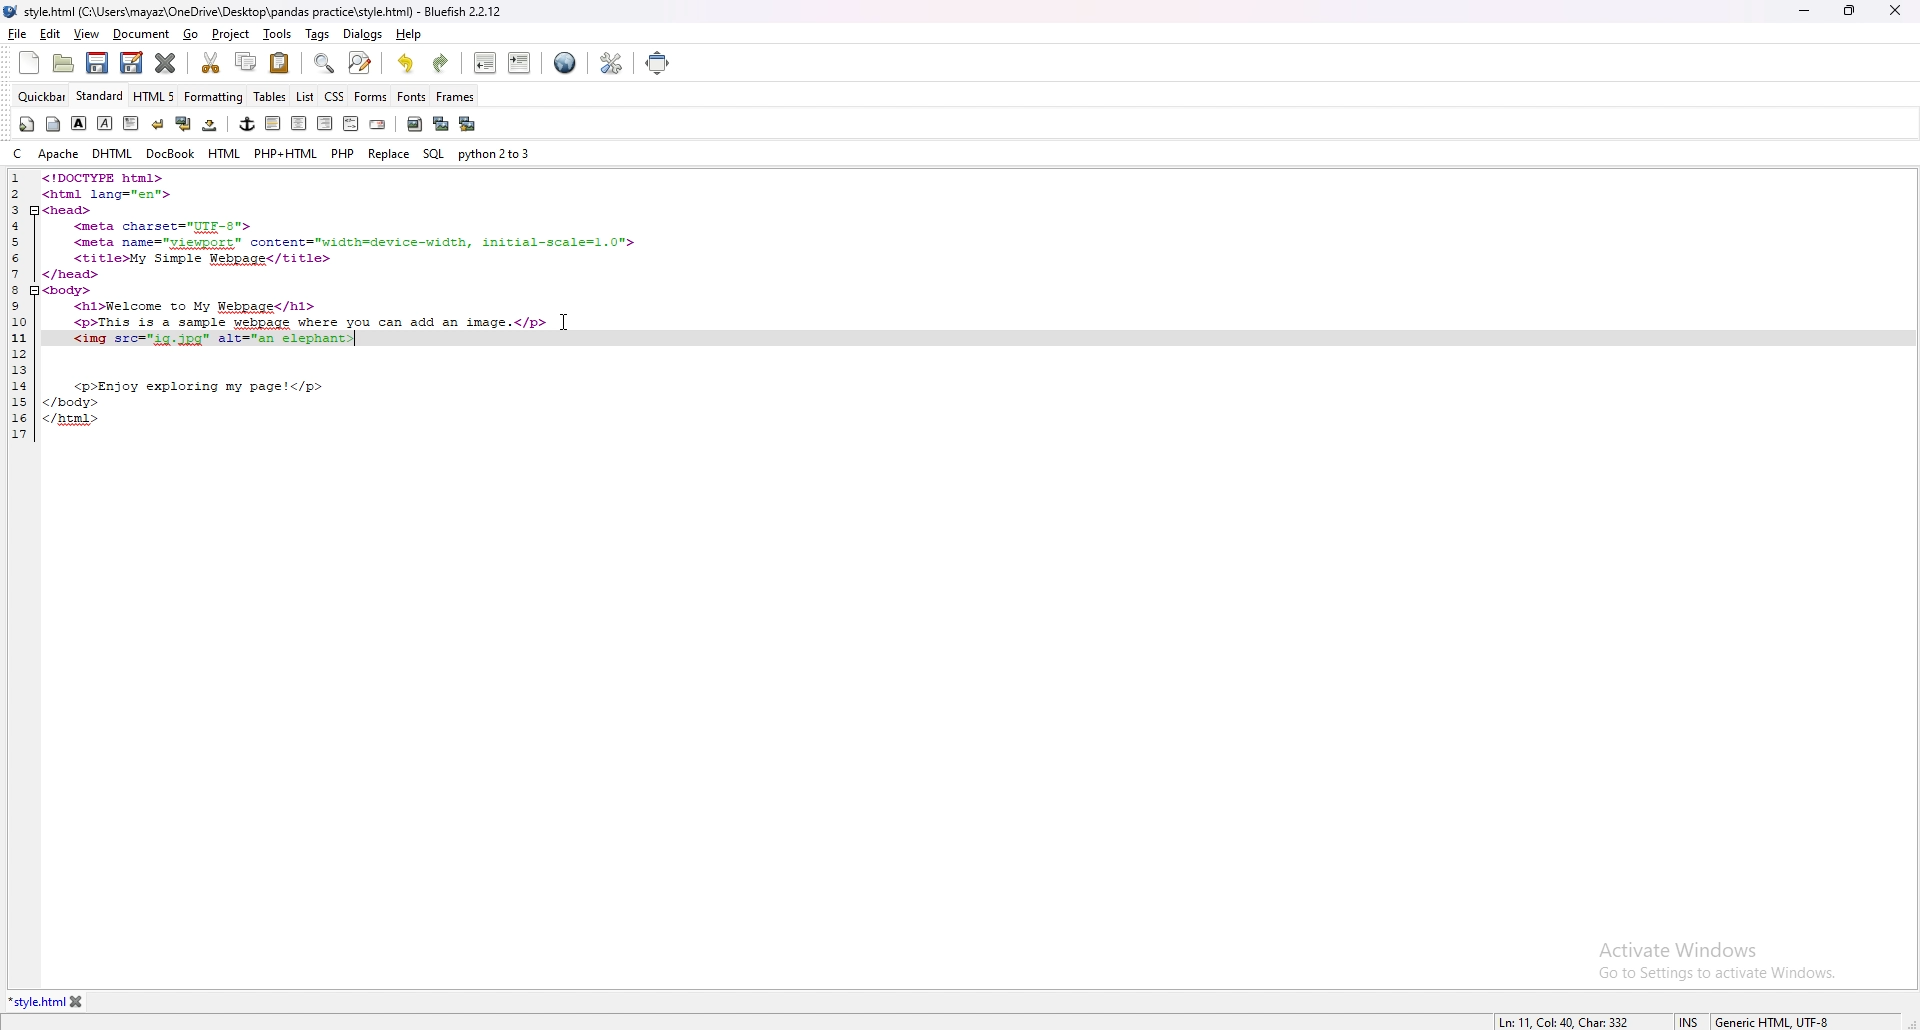 This screenshot has height=1030, width=1920. Describe the element at coordinates (63, 63) in the screenshot. I see `open` at that location.